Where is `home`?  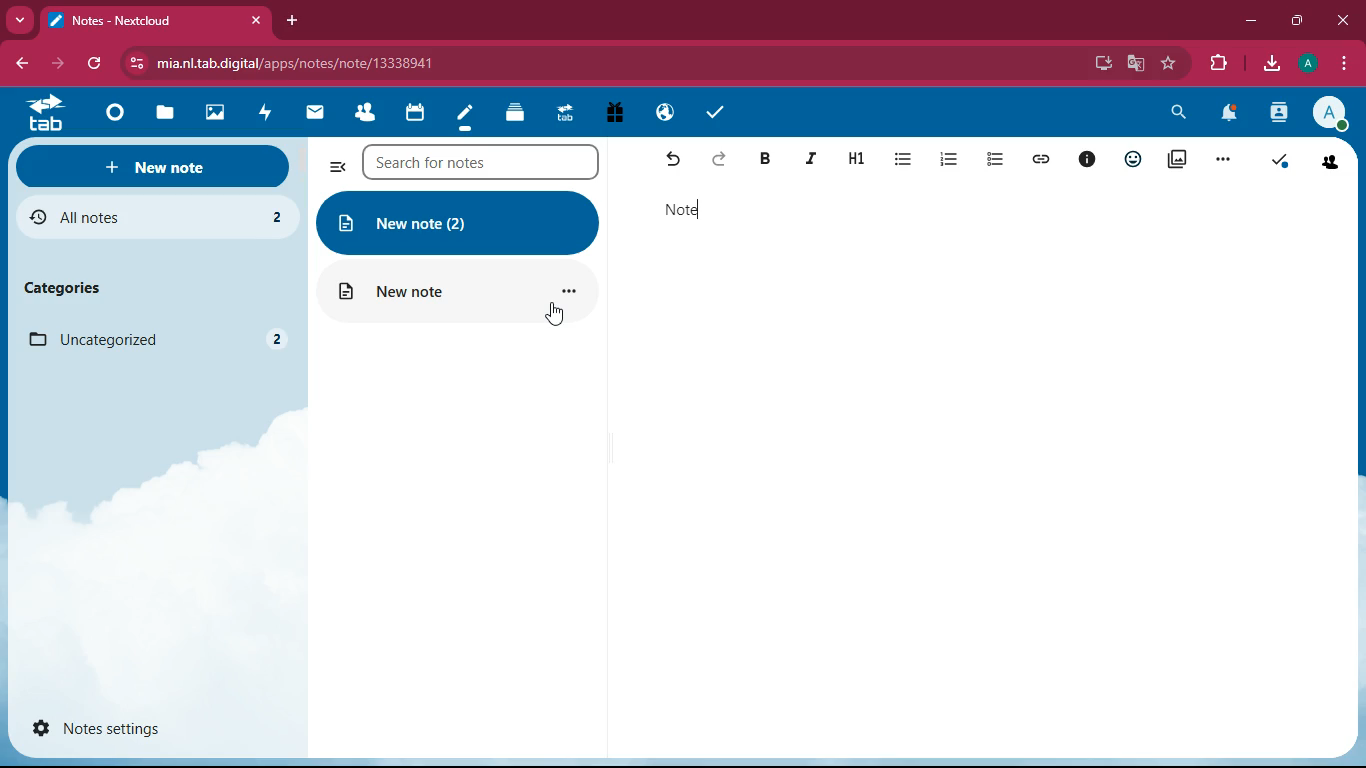
home is located at coordinates (118, 109).